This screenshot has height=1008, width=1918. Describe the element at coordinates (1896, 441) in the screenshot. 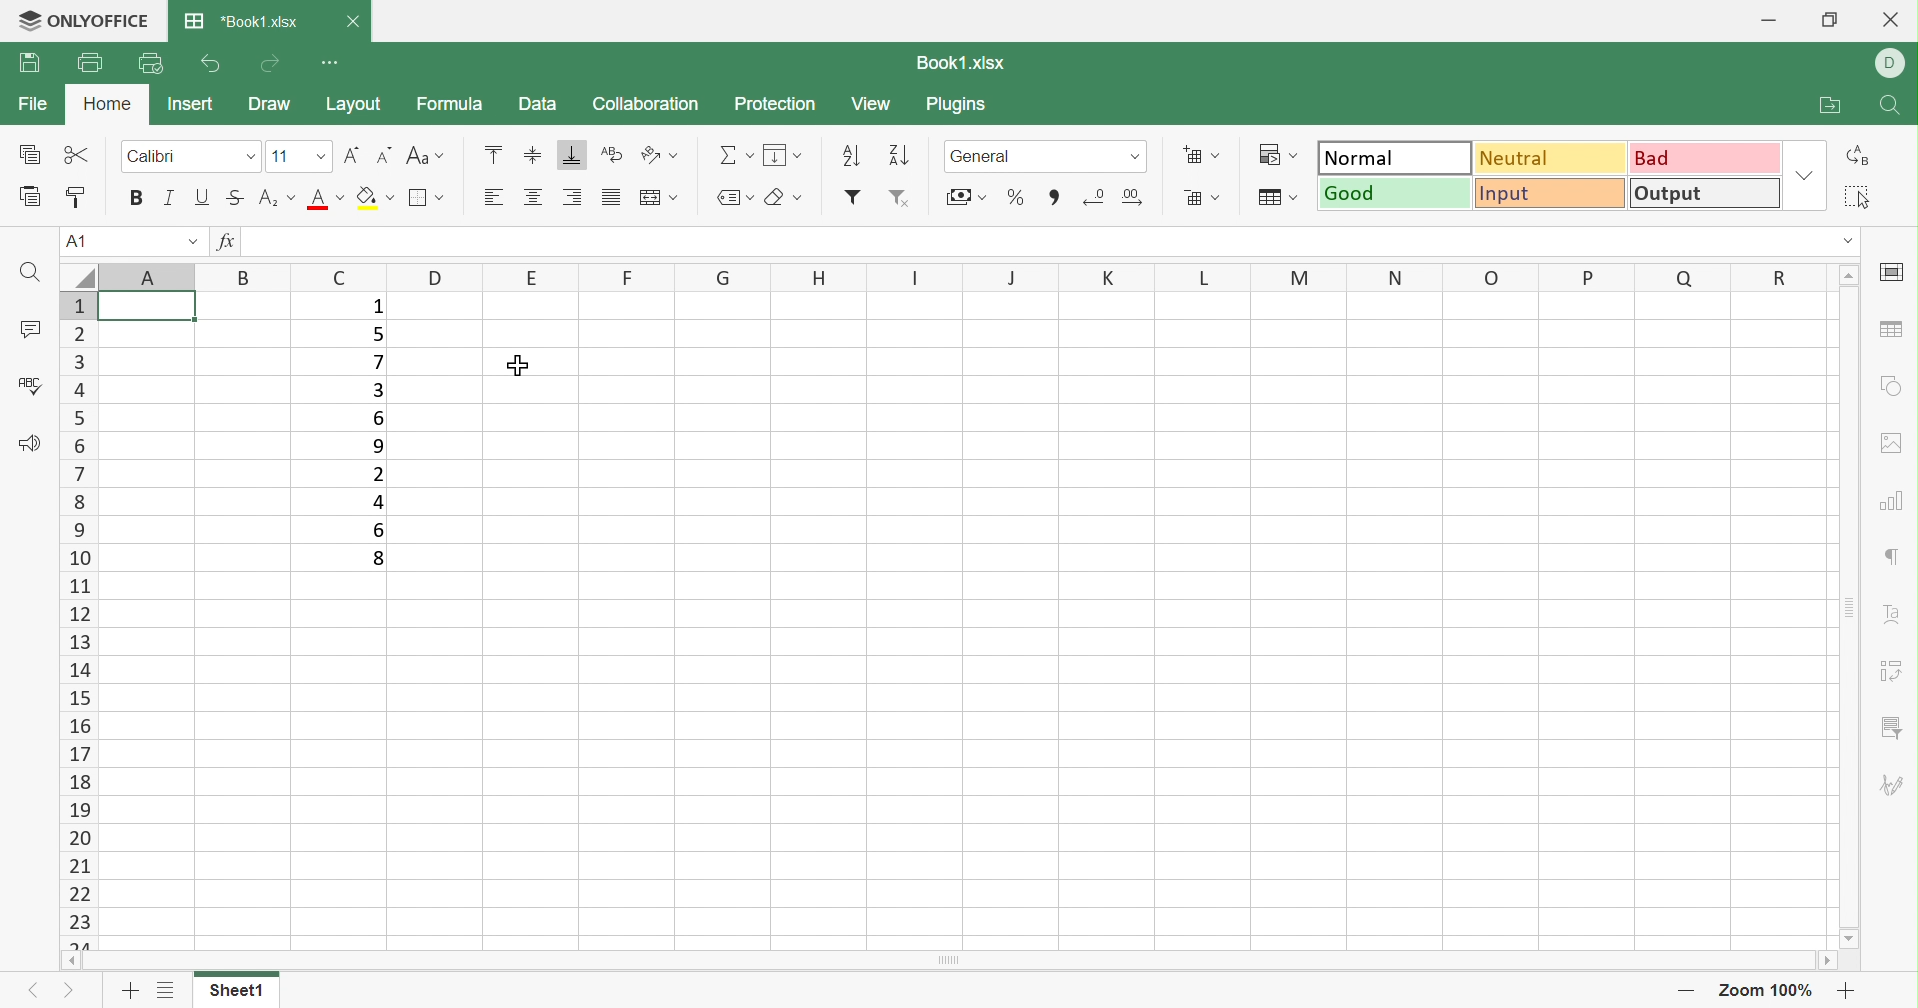

I see `Image settings` at that location.